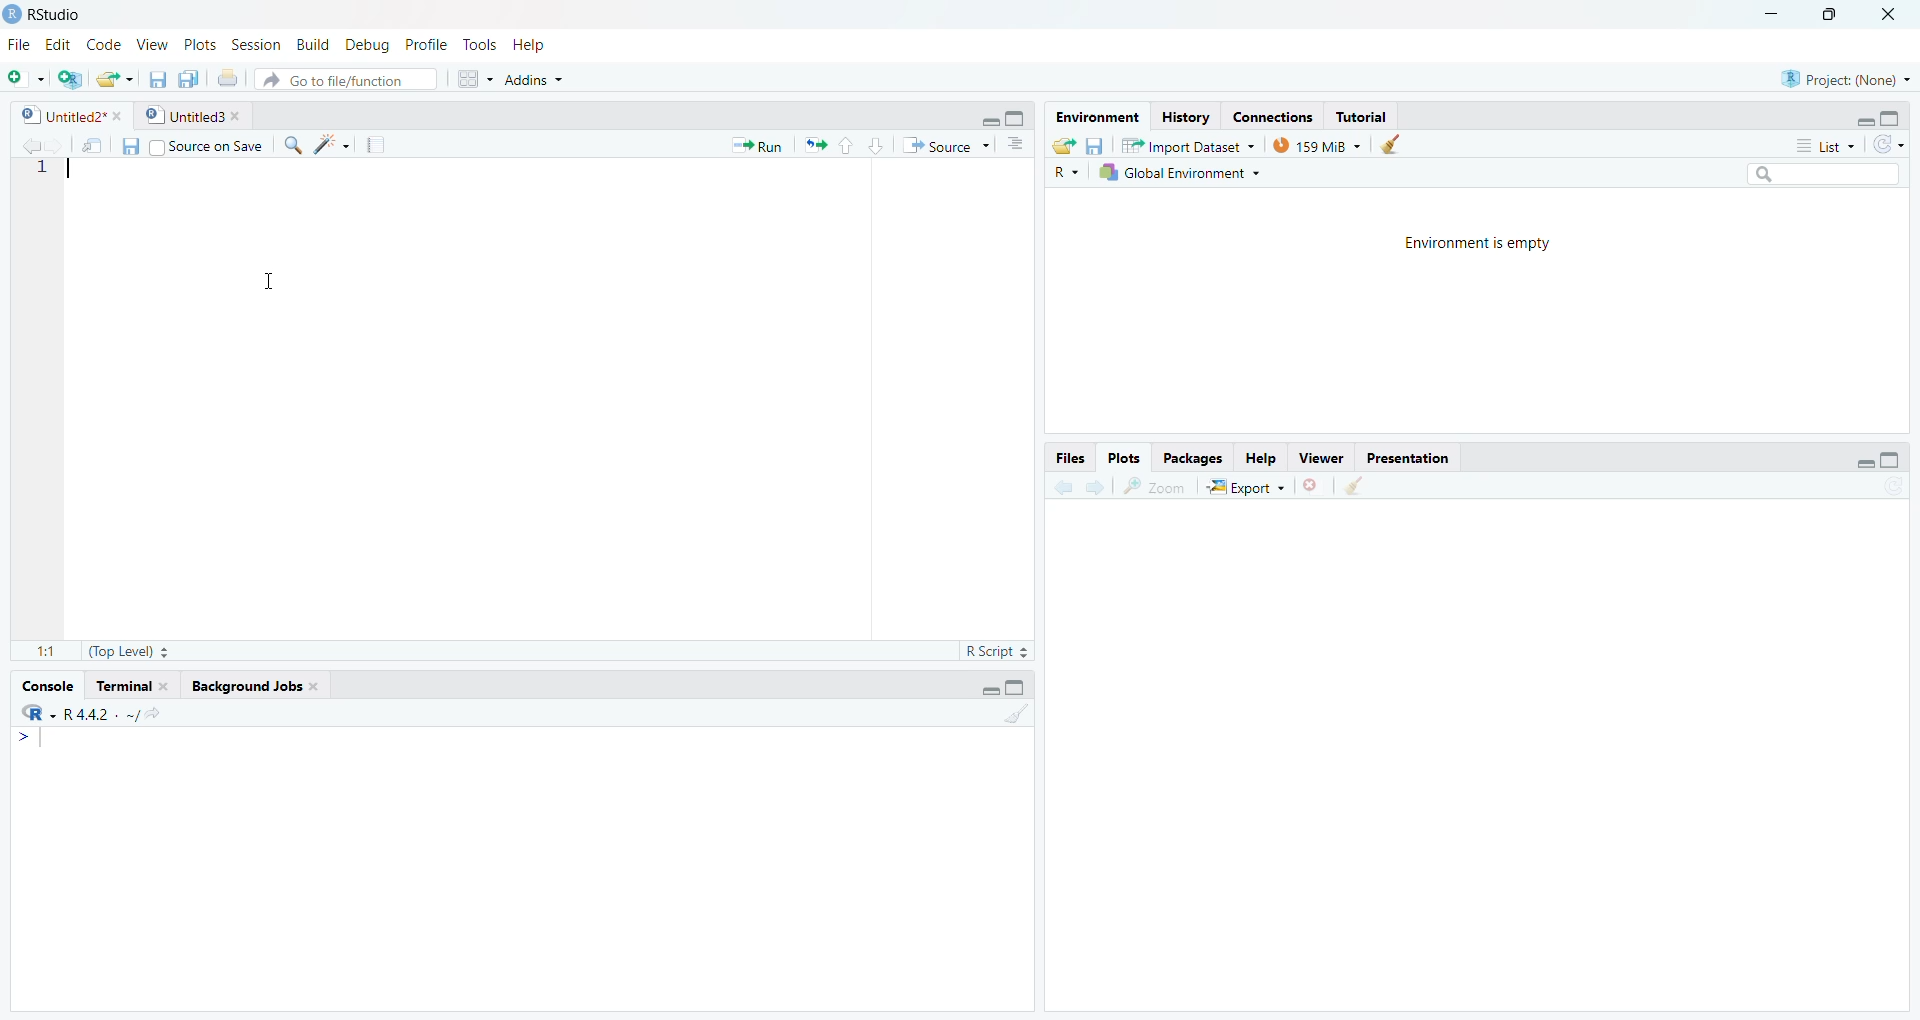 This screenshot has height=1020, width=1920. I want to click on R Script, so click(996, 652).